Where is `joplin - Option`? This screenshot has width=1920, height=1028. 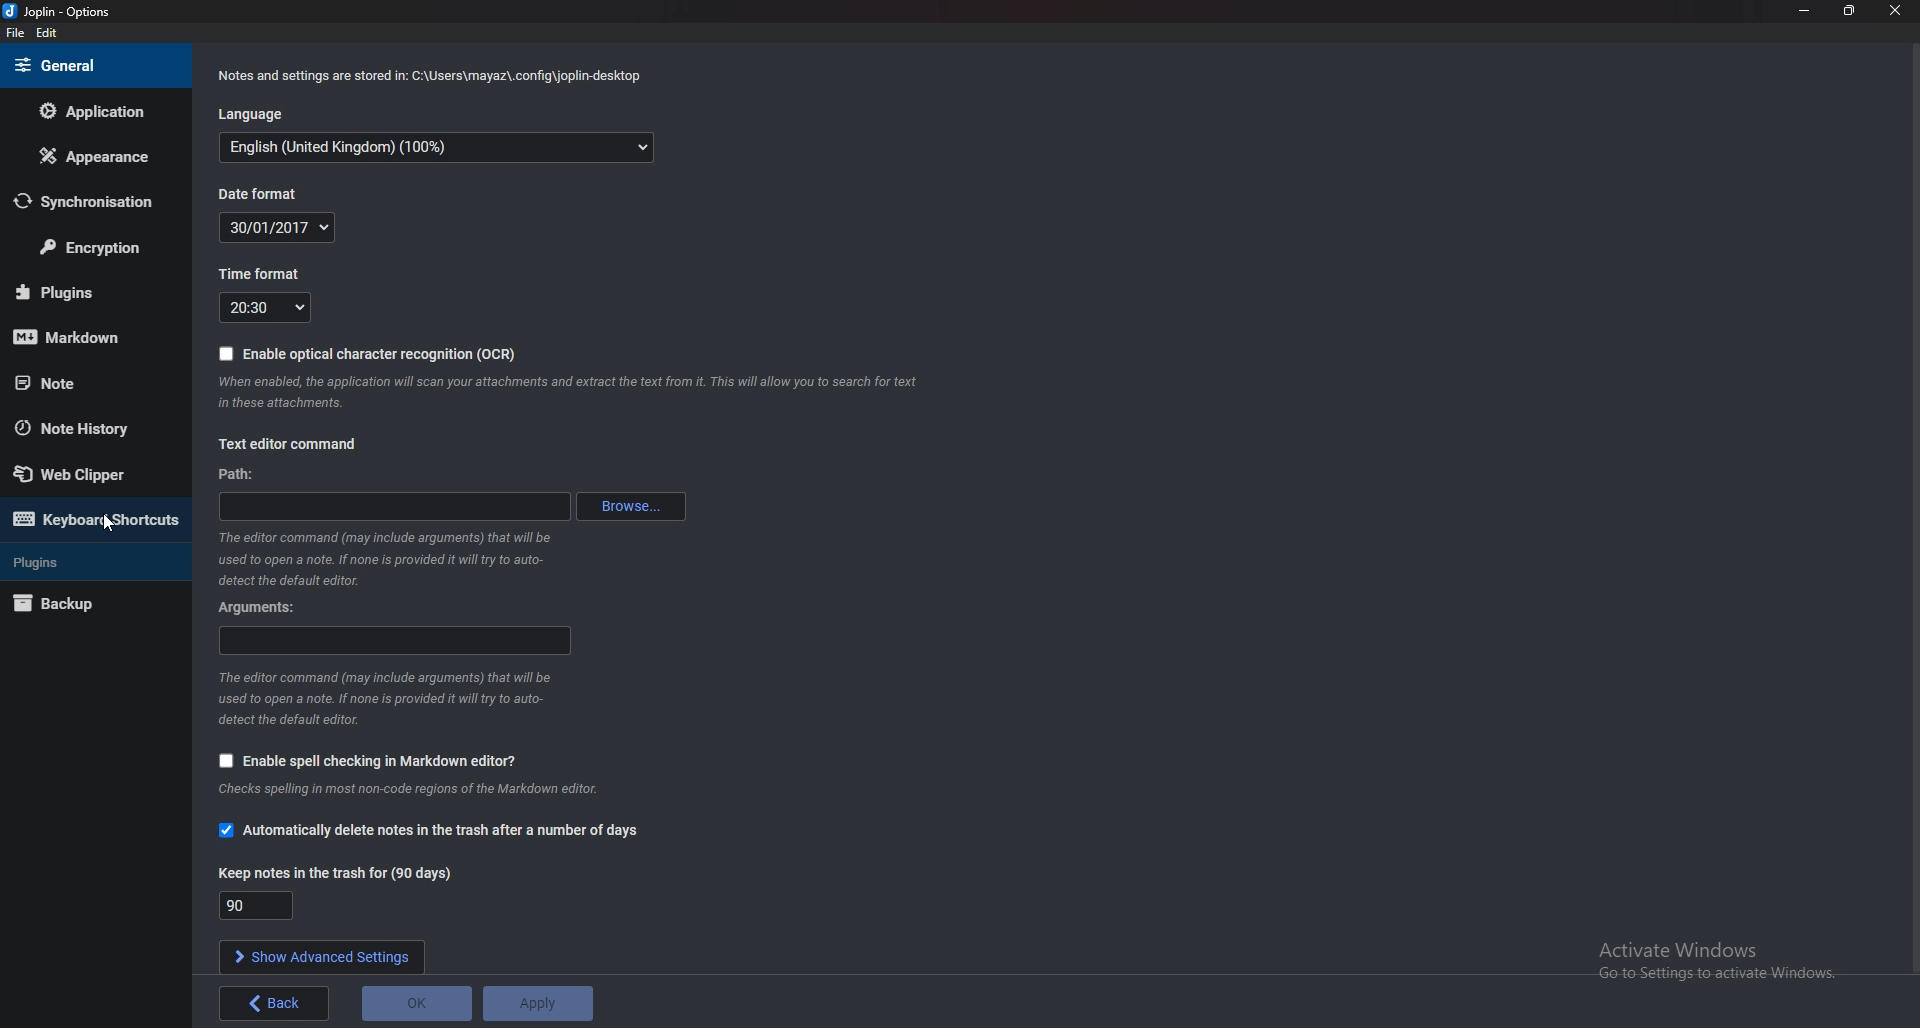 joplin - Option is located at coordinates (60, 11).